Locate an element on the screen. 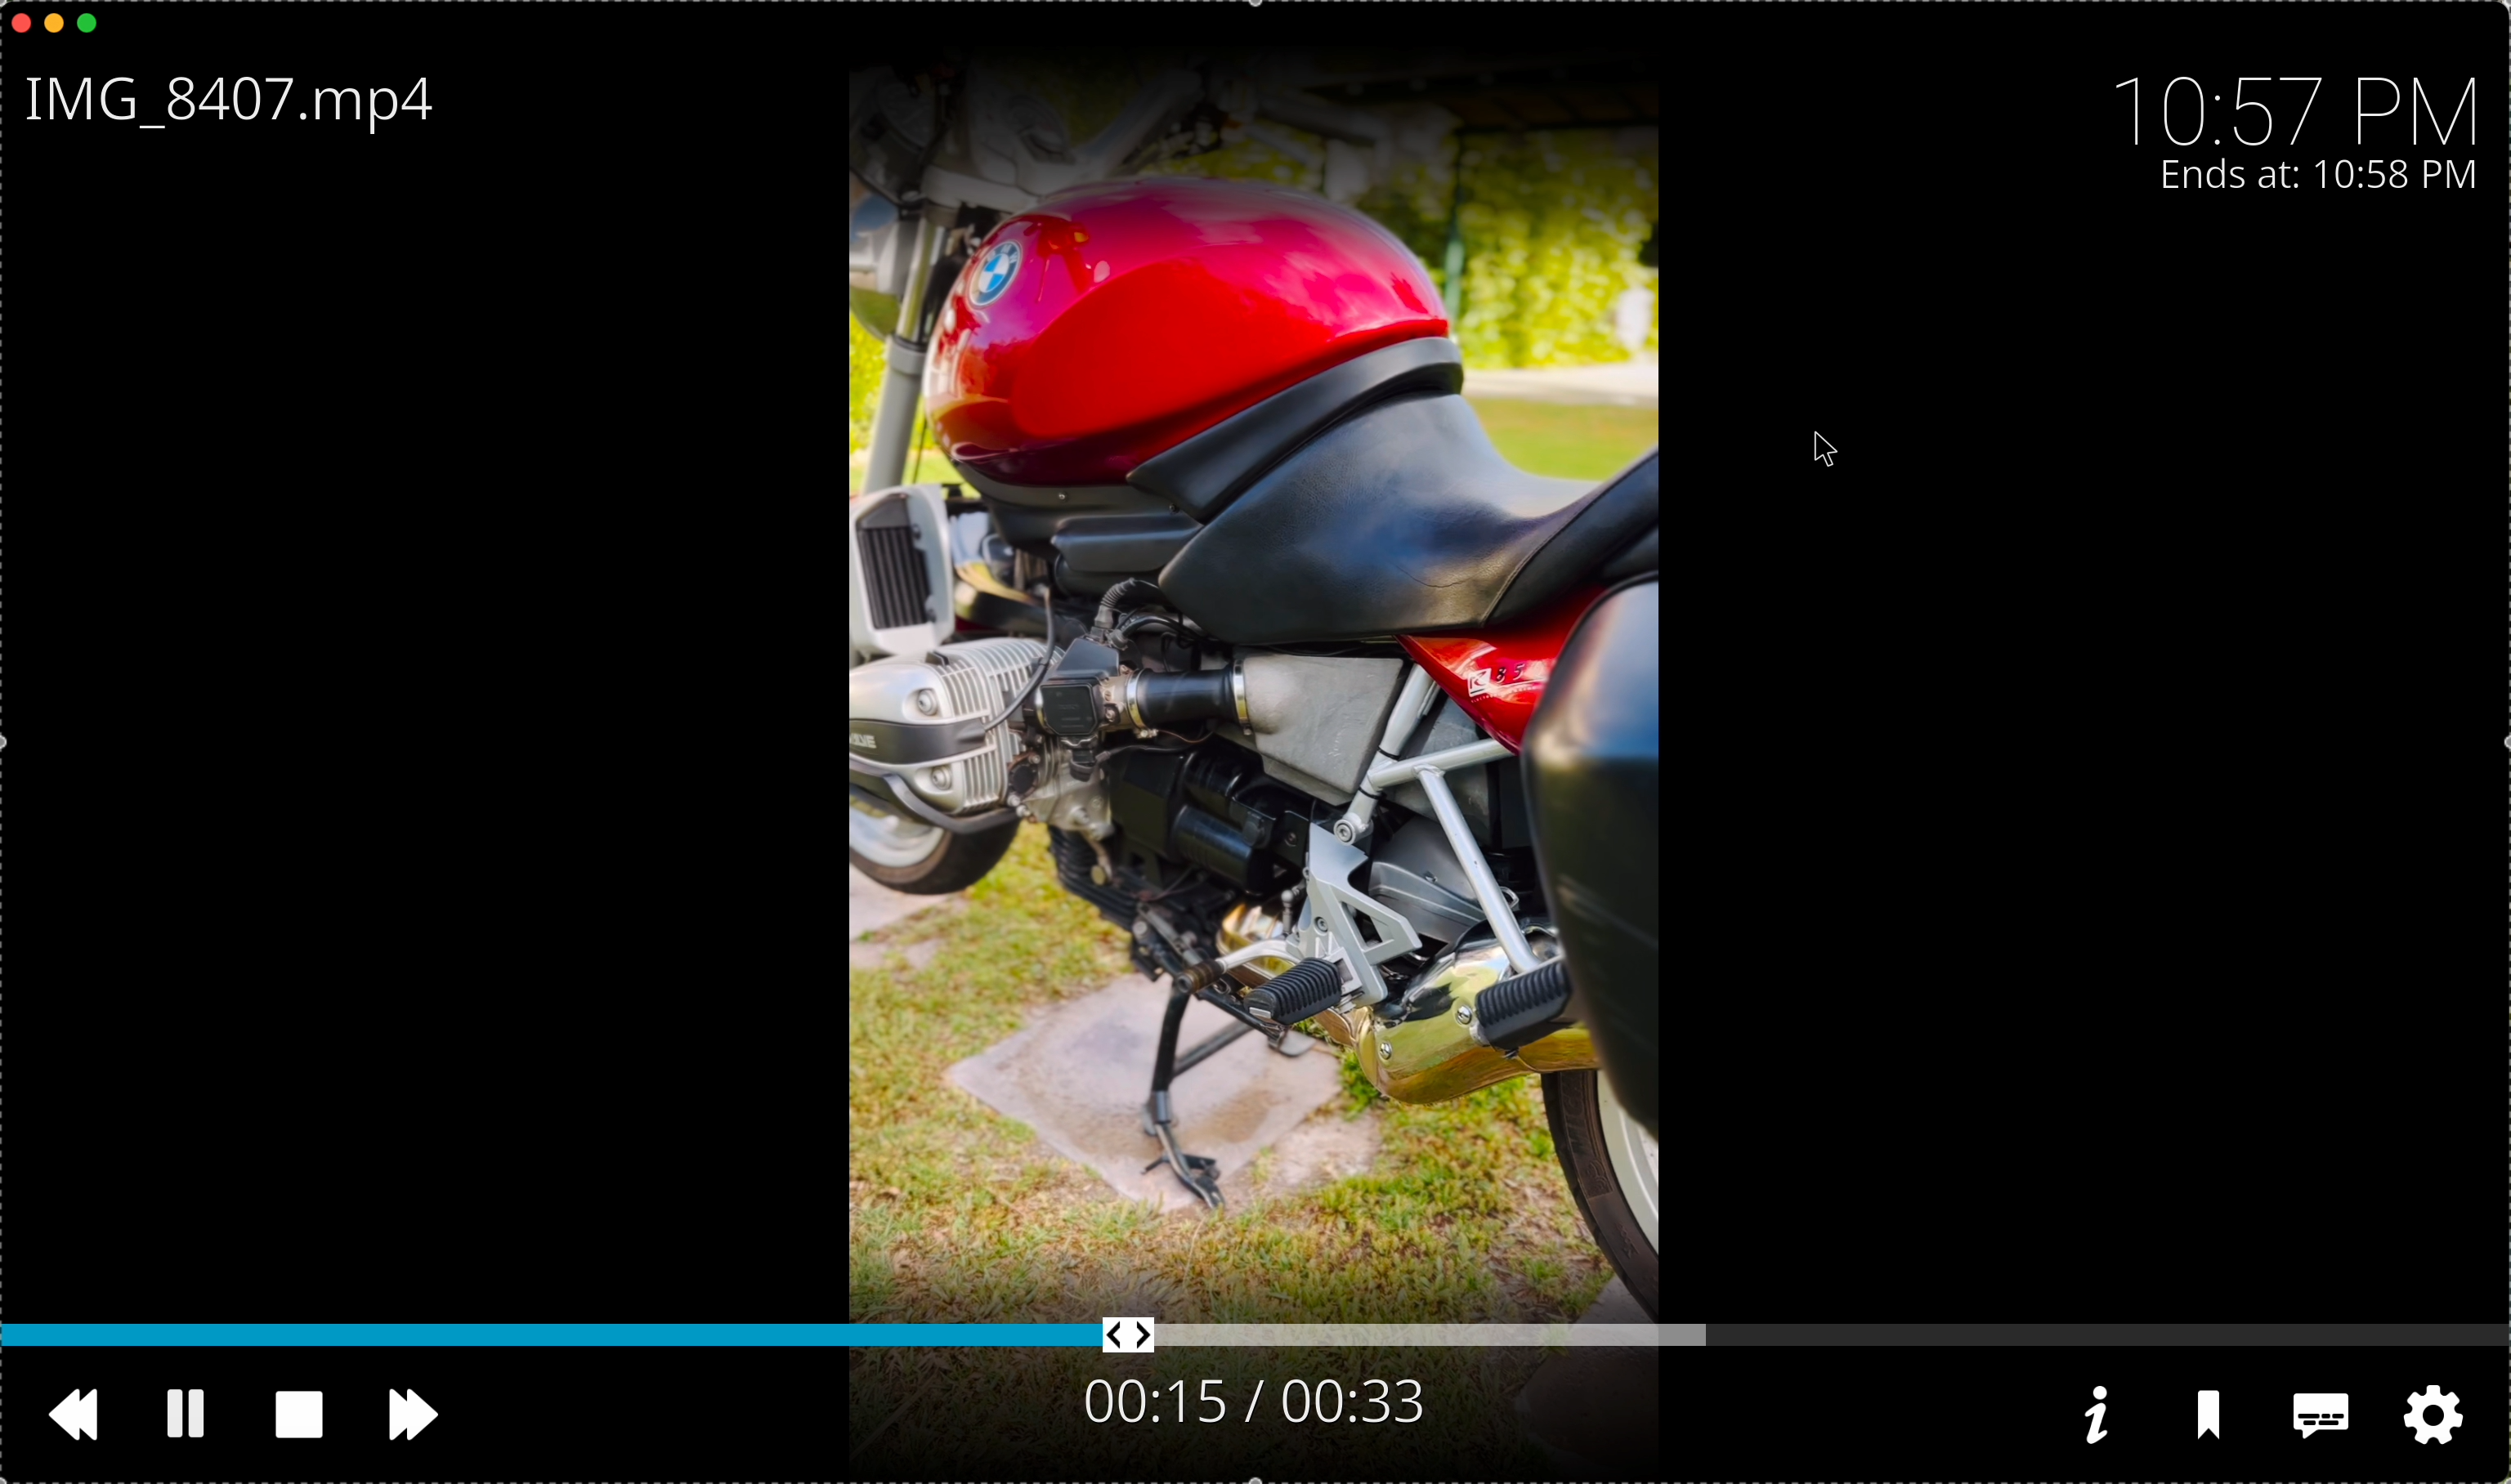 The image size is (2511, 1484). subtitles is located at coordinates (2316, 1419).